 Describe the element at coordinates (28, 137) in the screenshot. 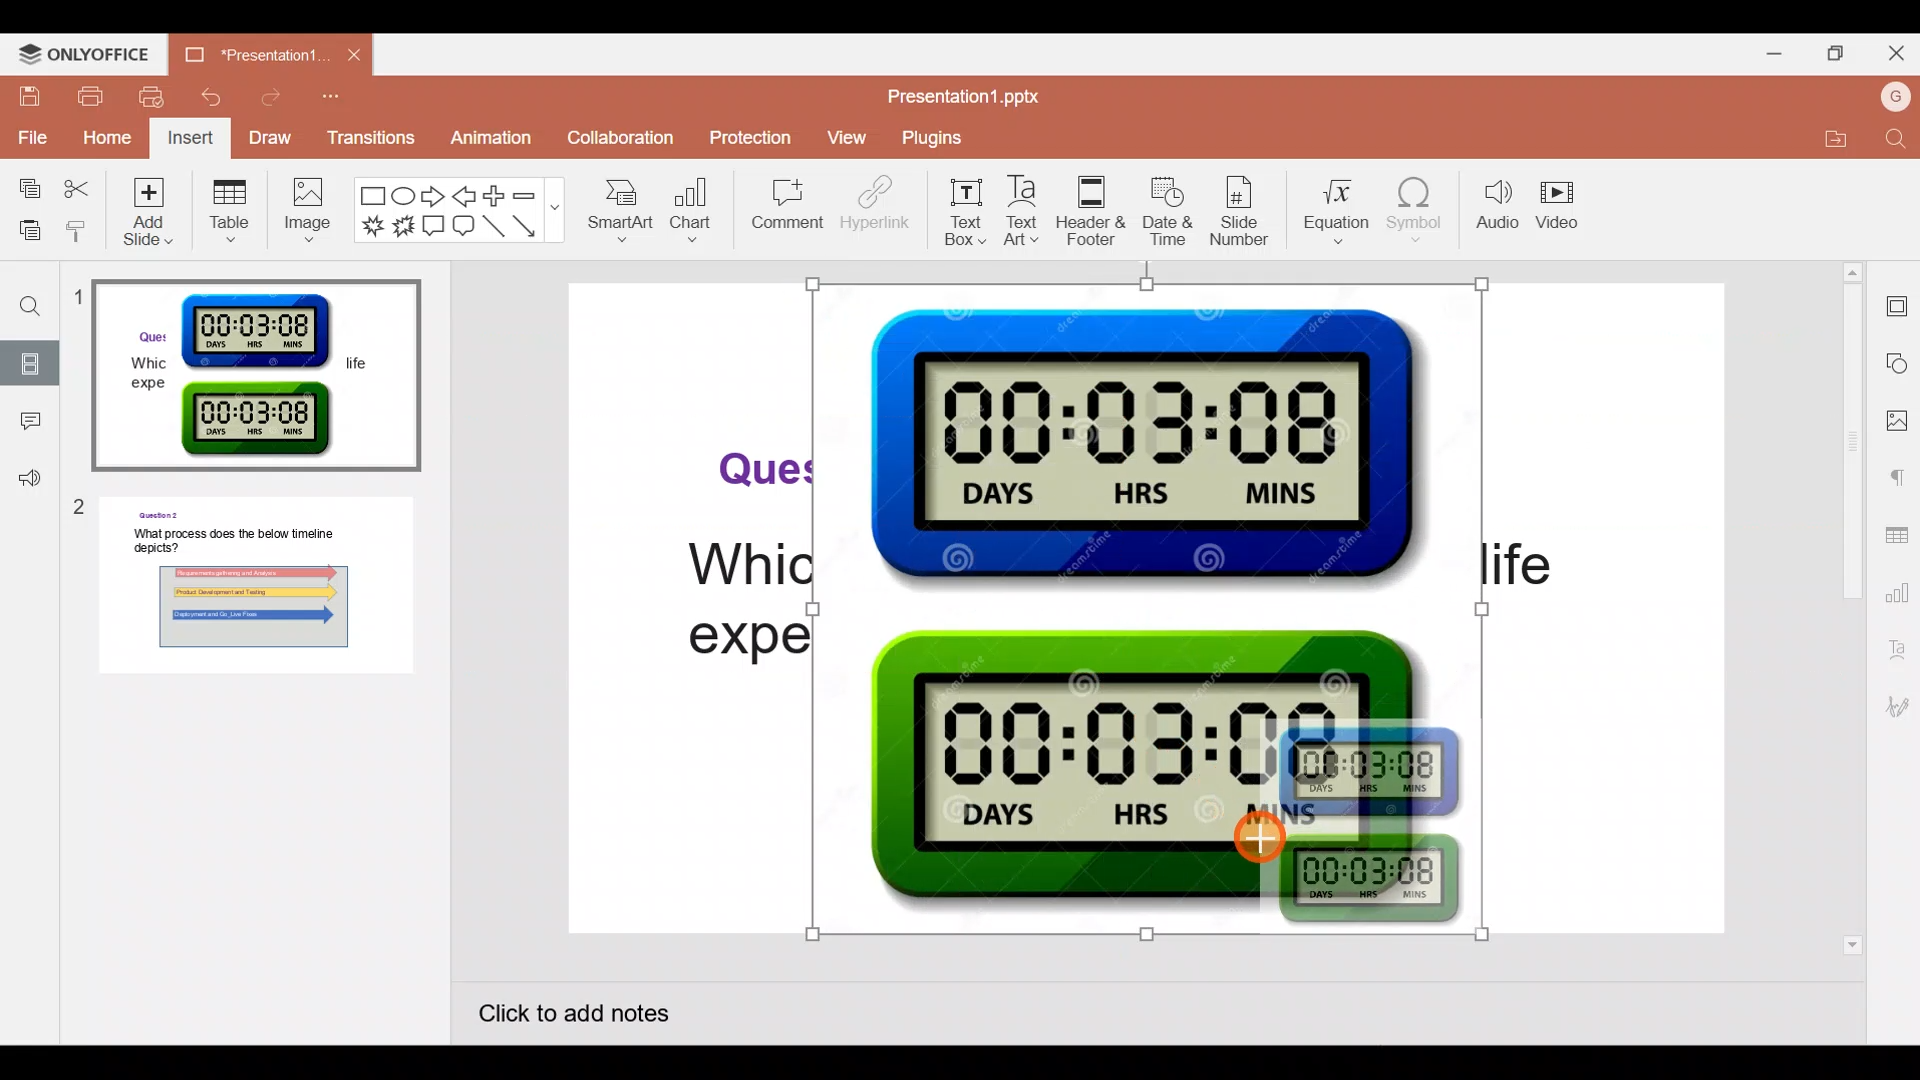

I see `File` at that location.